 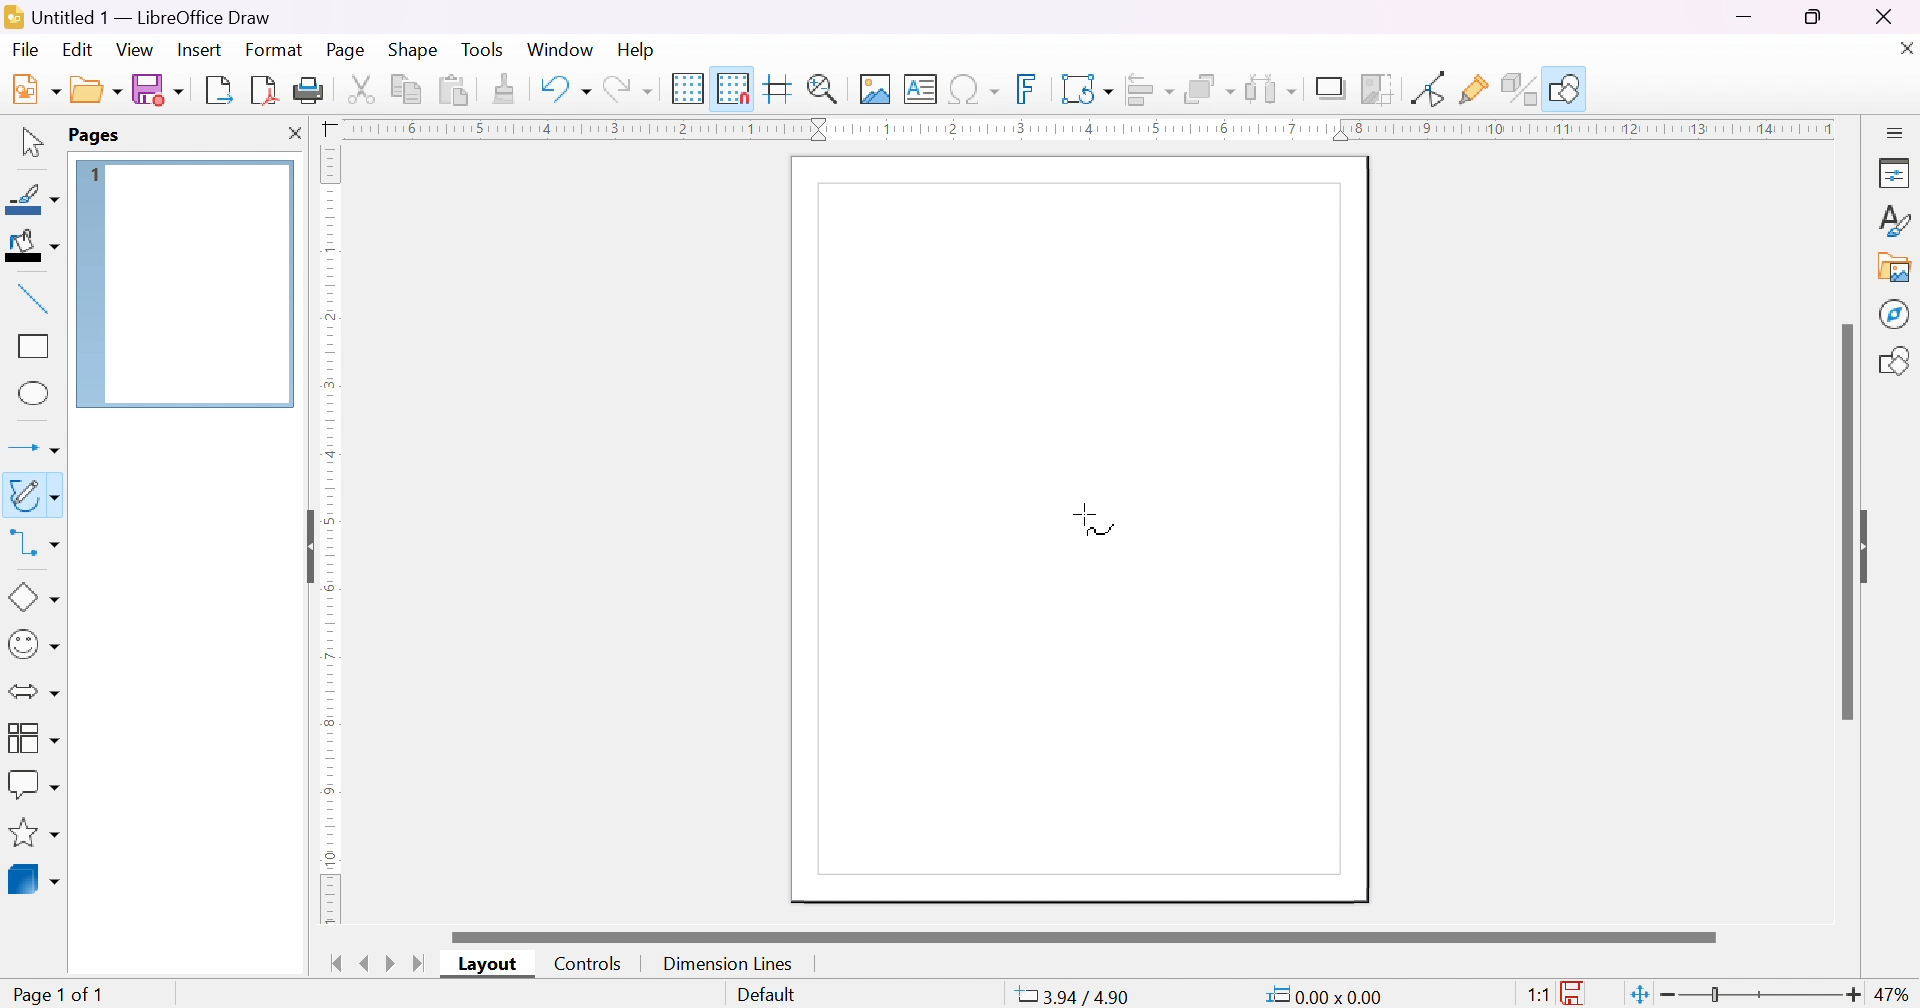 What do you see at coordinates (184, 284) in the screenshot?
I see `page 1` at bounding box center [184, 284].